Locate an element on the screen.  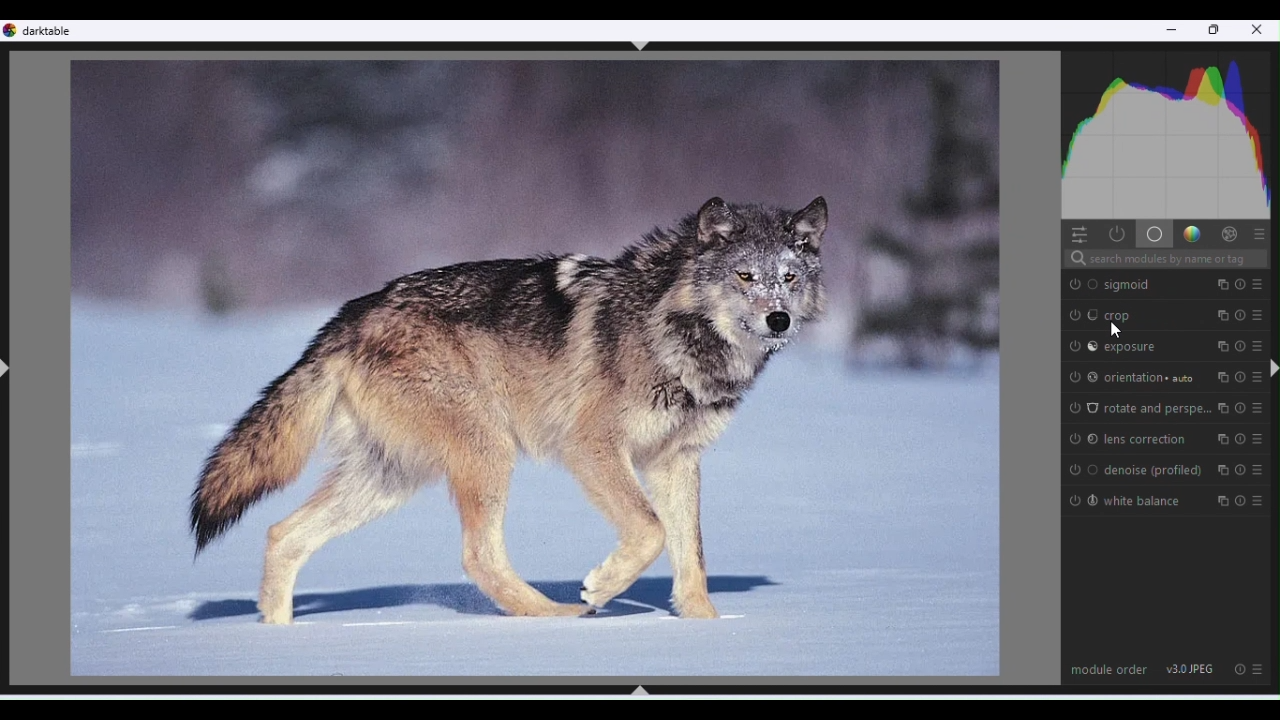
V 3.0 JPEG is located at coordinates (1191, 668).